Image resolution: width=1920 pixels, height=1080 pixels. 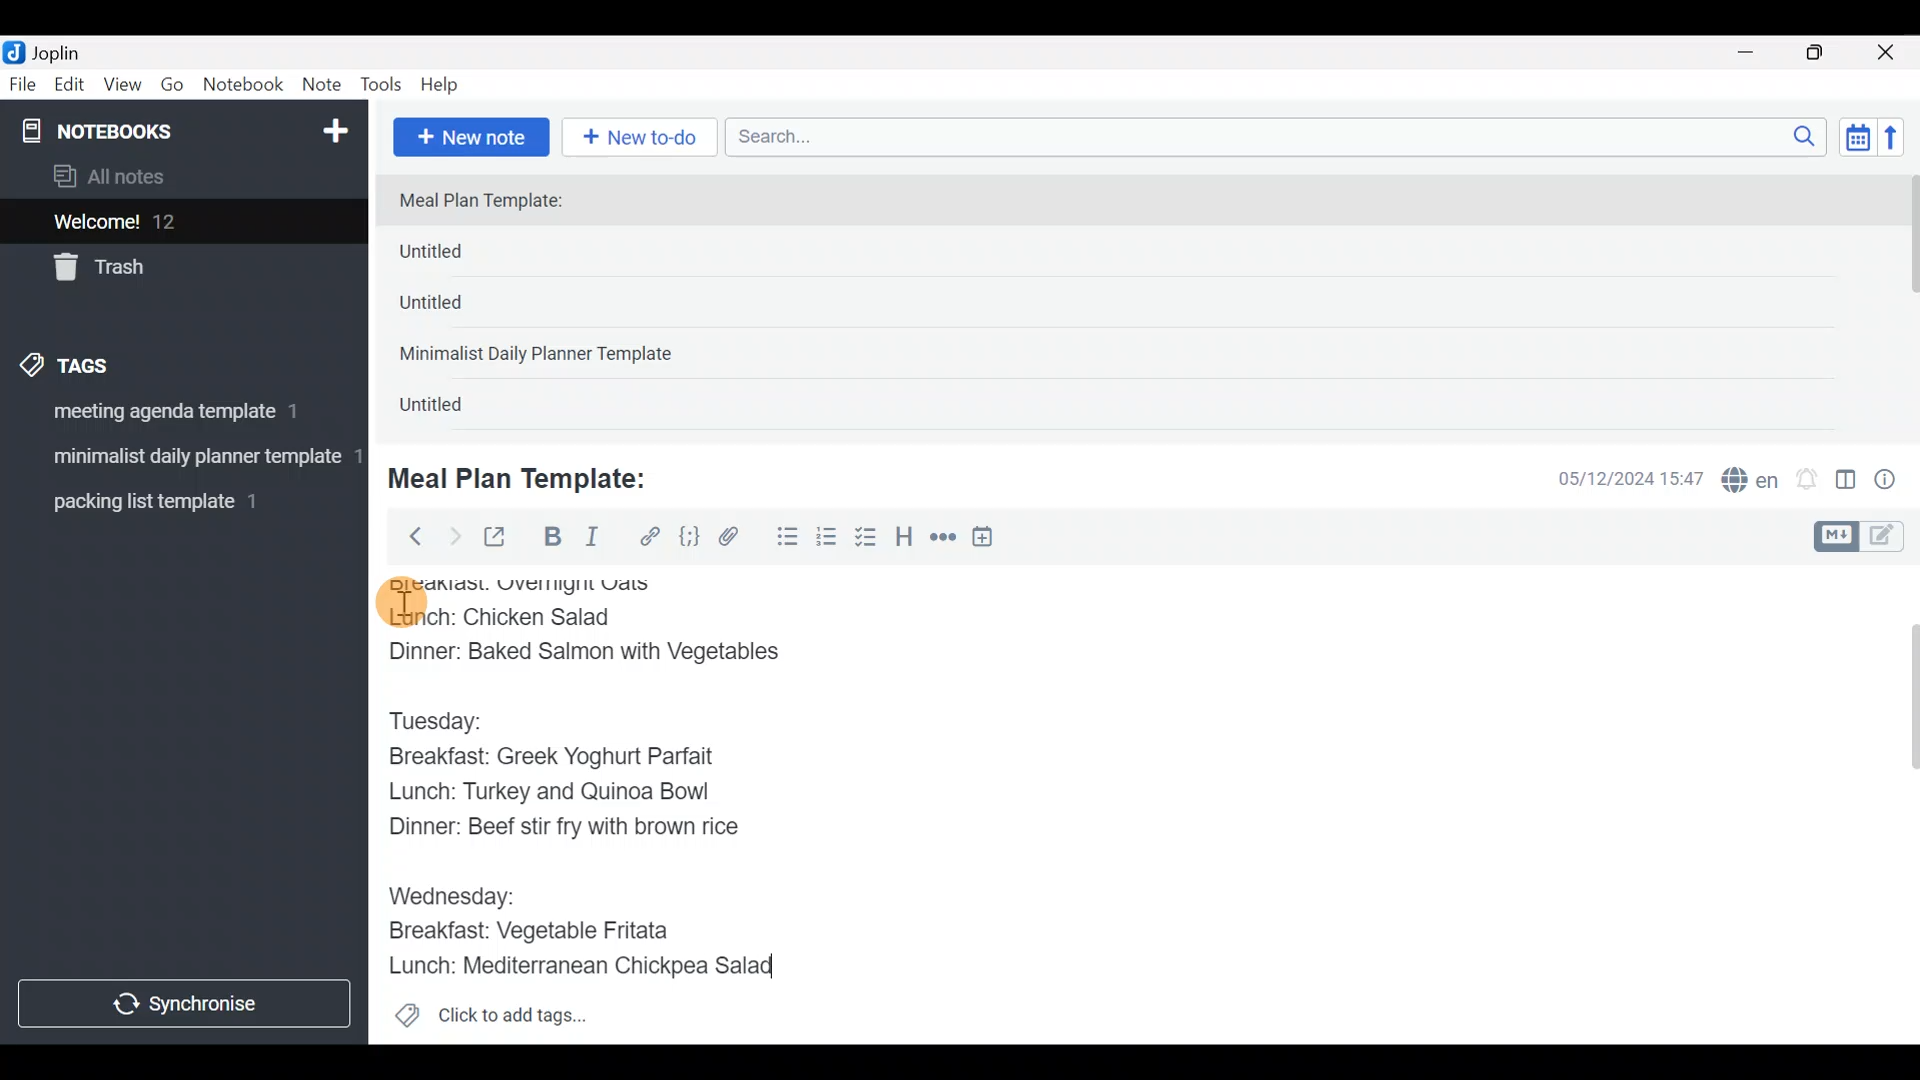 What do you see at coordinates (454, 409) in the screenshot?
I see `Untitled` at bounding box center [454, 409].